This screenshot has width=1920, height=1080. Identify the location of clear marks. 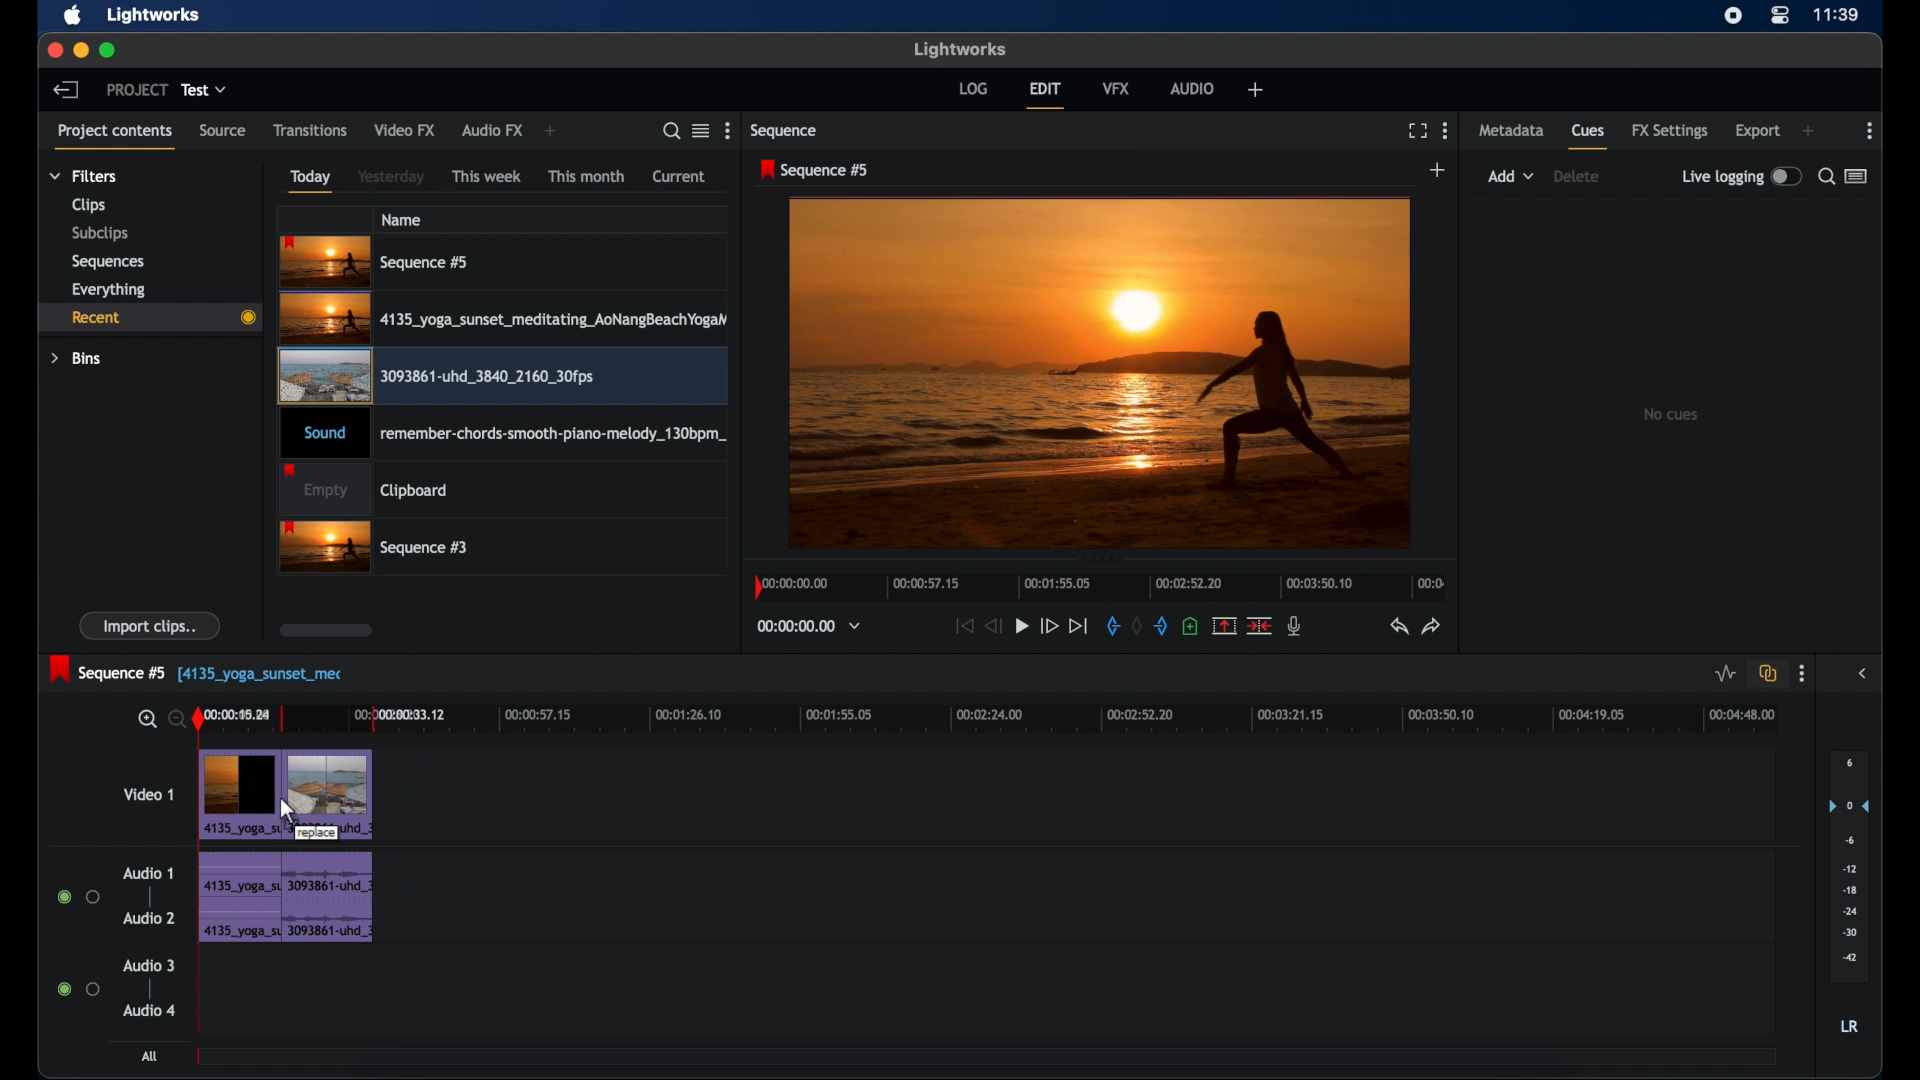
(1135, 625).